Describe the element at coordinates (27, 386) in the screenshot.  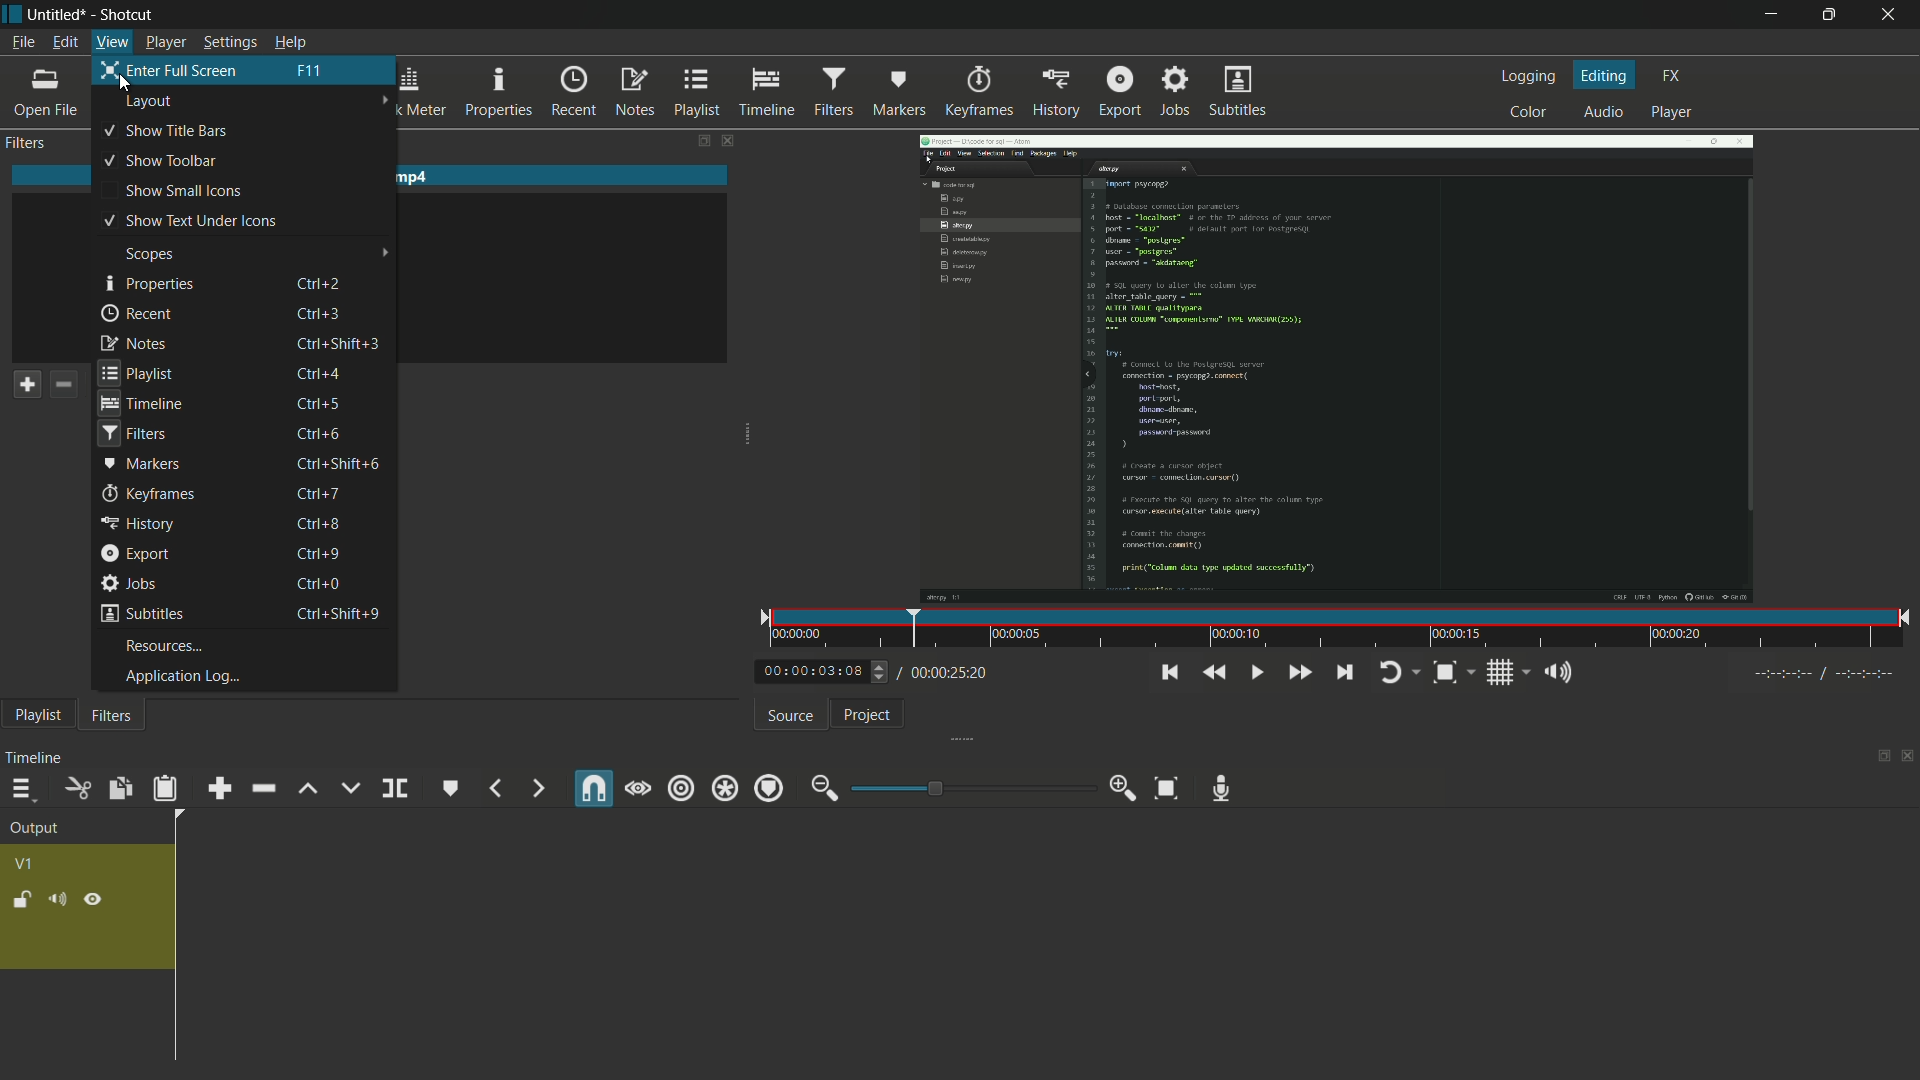
I see `add filter` at that location.